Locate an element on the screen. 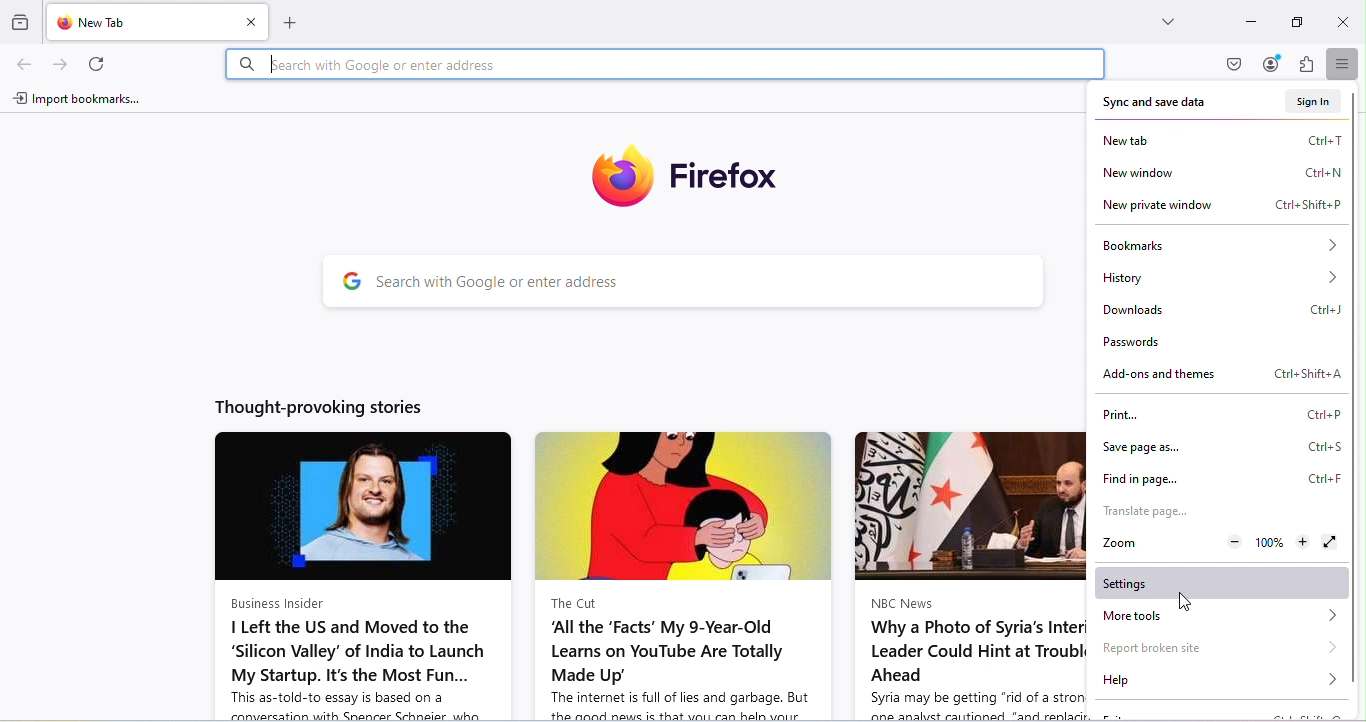  Add-ons and themes is located at coordinates (1218, 374).